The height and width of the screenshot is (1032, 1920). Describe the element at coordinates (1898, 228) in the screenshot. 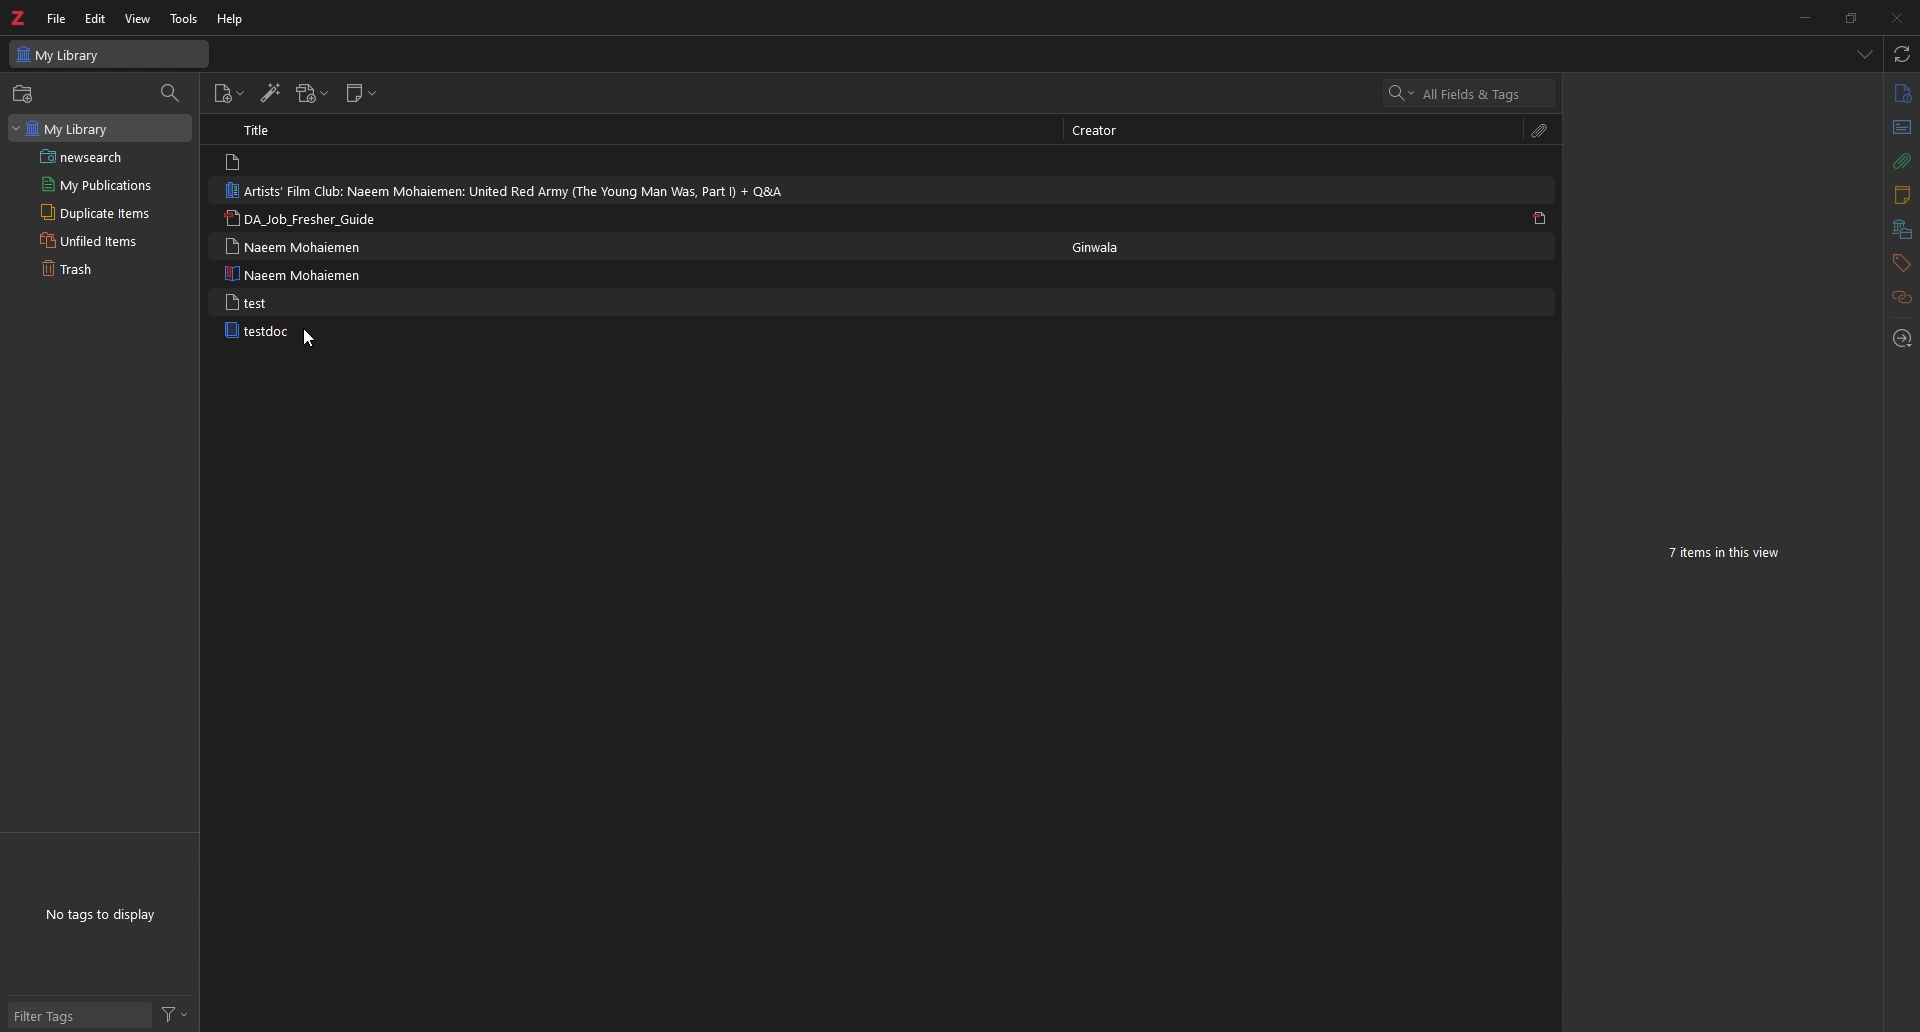

I see `libraries` at that location.